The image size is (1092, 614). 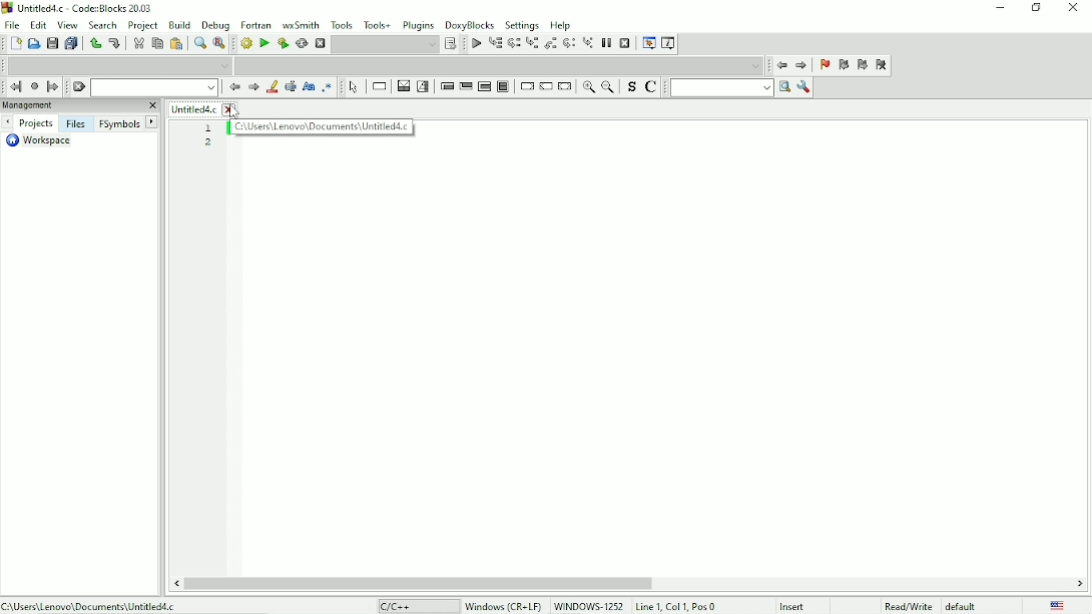 What do you see at coordinates (731, 87) in the screenshot?
I see `Run search` at bounding box center [731, 87].